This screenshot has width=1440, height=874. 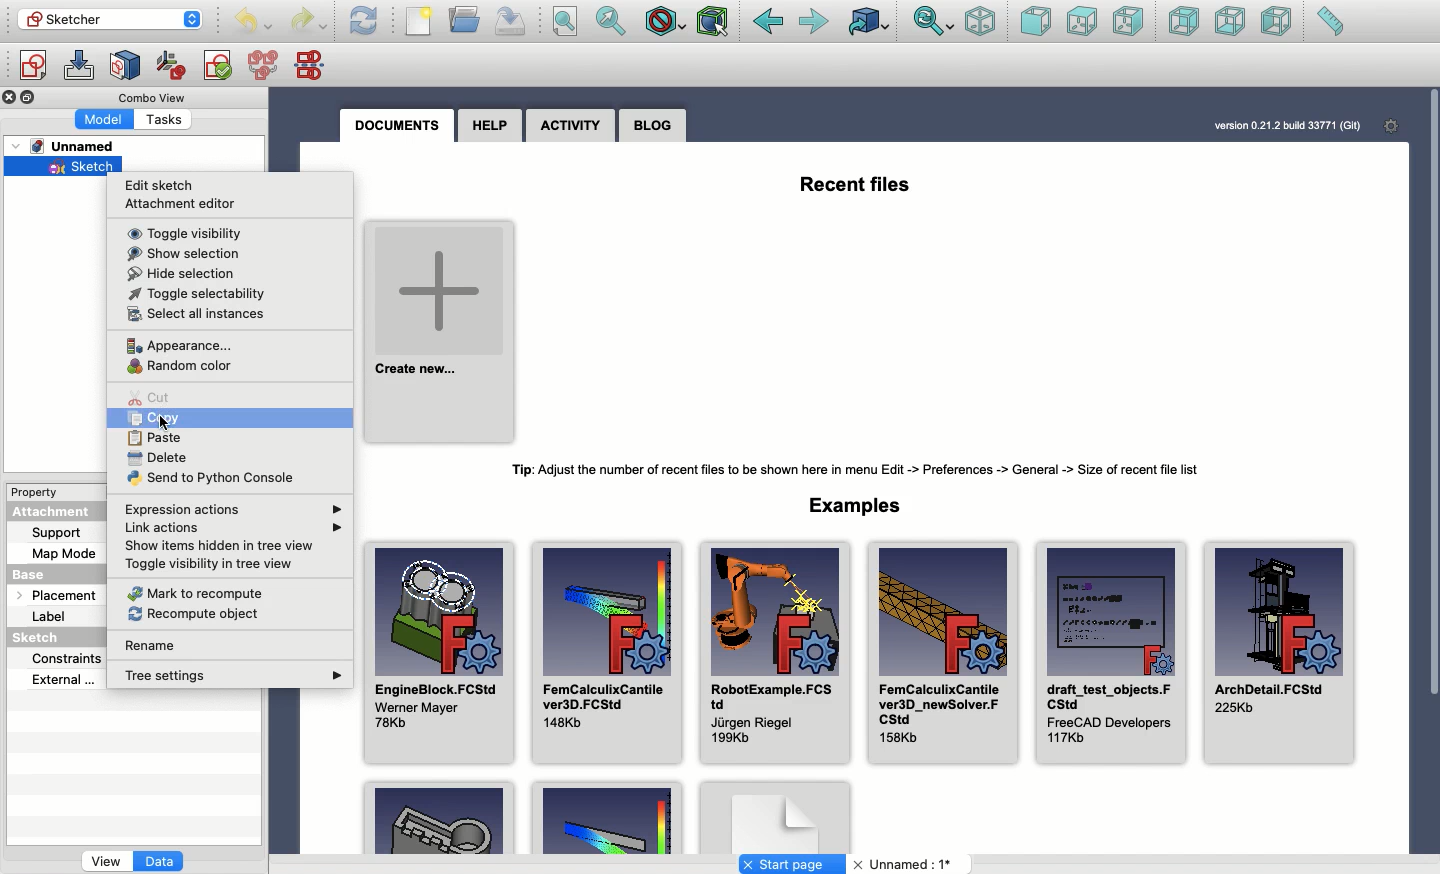 What do you see at coordinates (180, 345) in the screenshot?
I see `Appearance` at bounding box center [180, 345].